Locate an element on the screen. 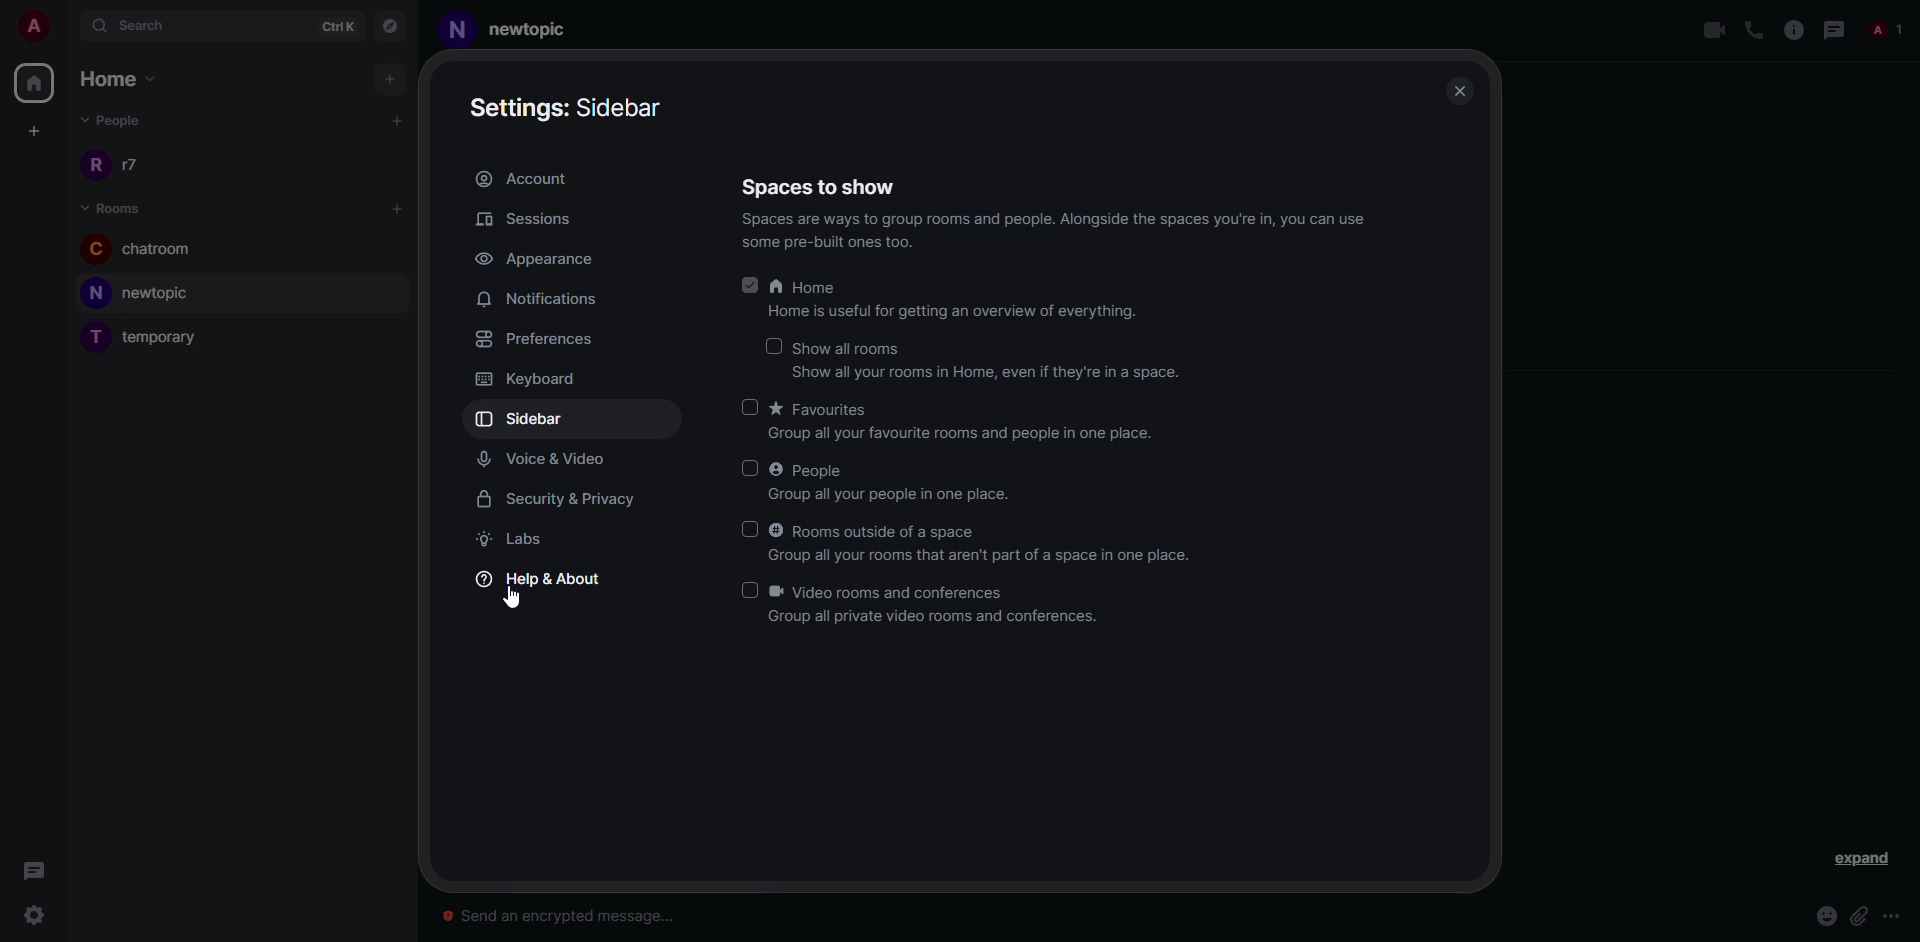  show all is located at coordinates (852, 348).